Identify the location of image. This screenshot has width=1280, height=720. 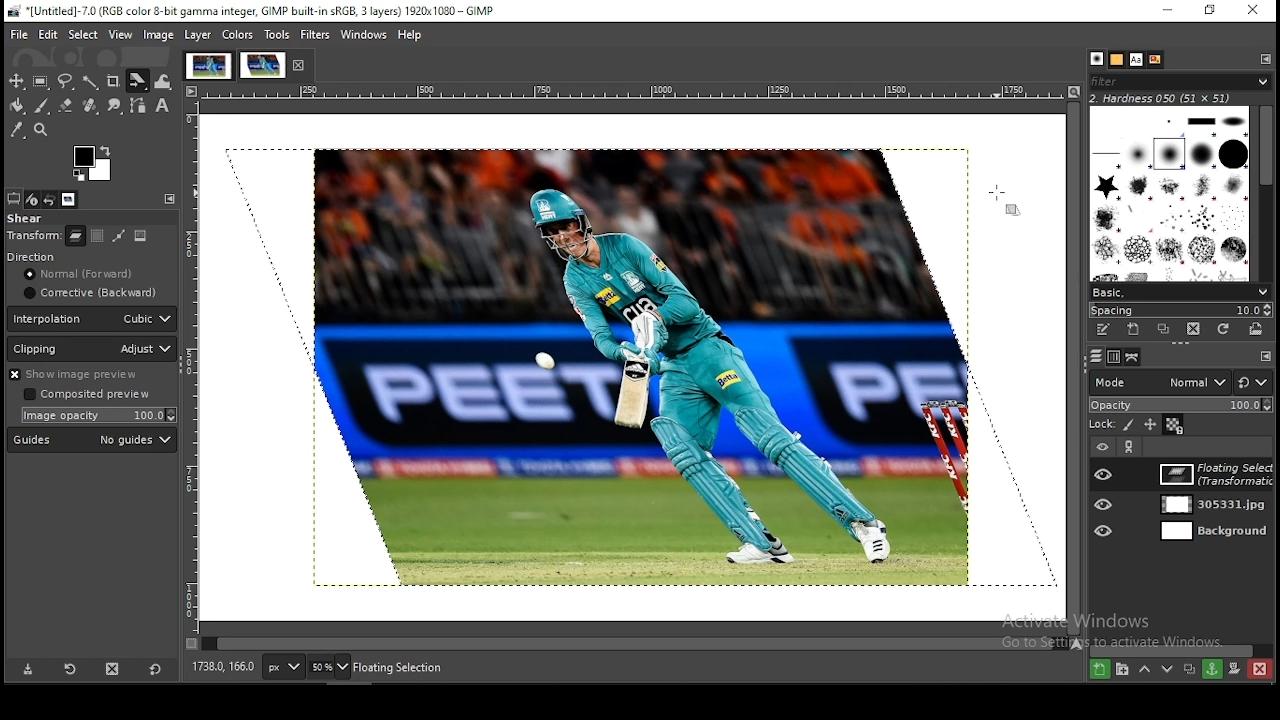
(635, 373).